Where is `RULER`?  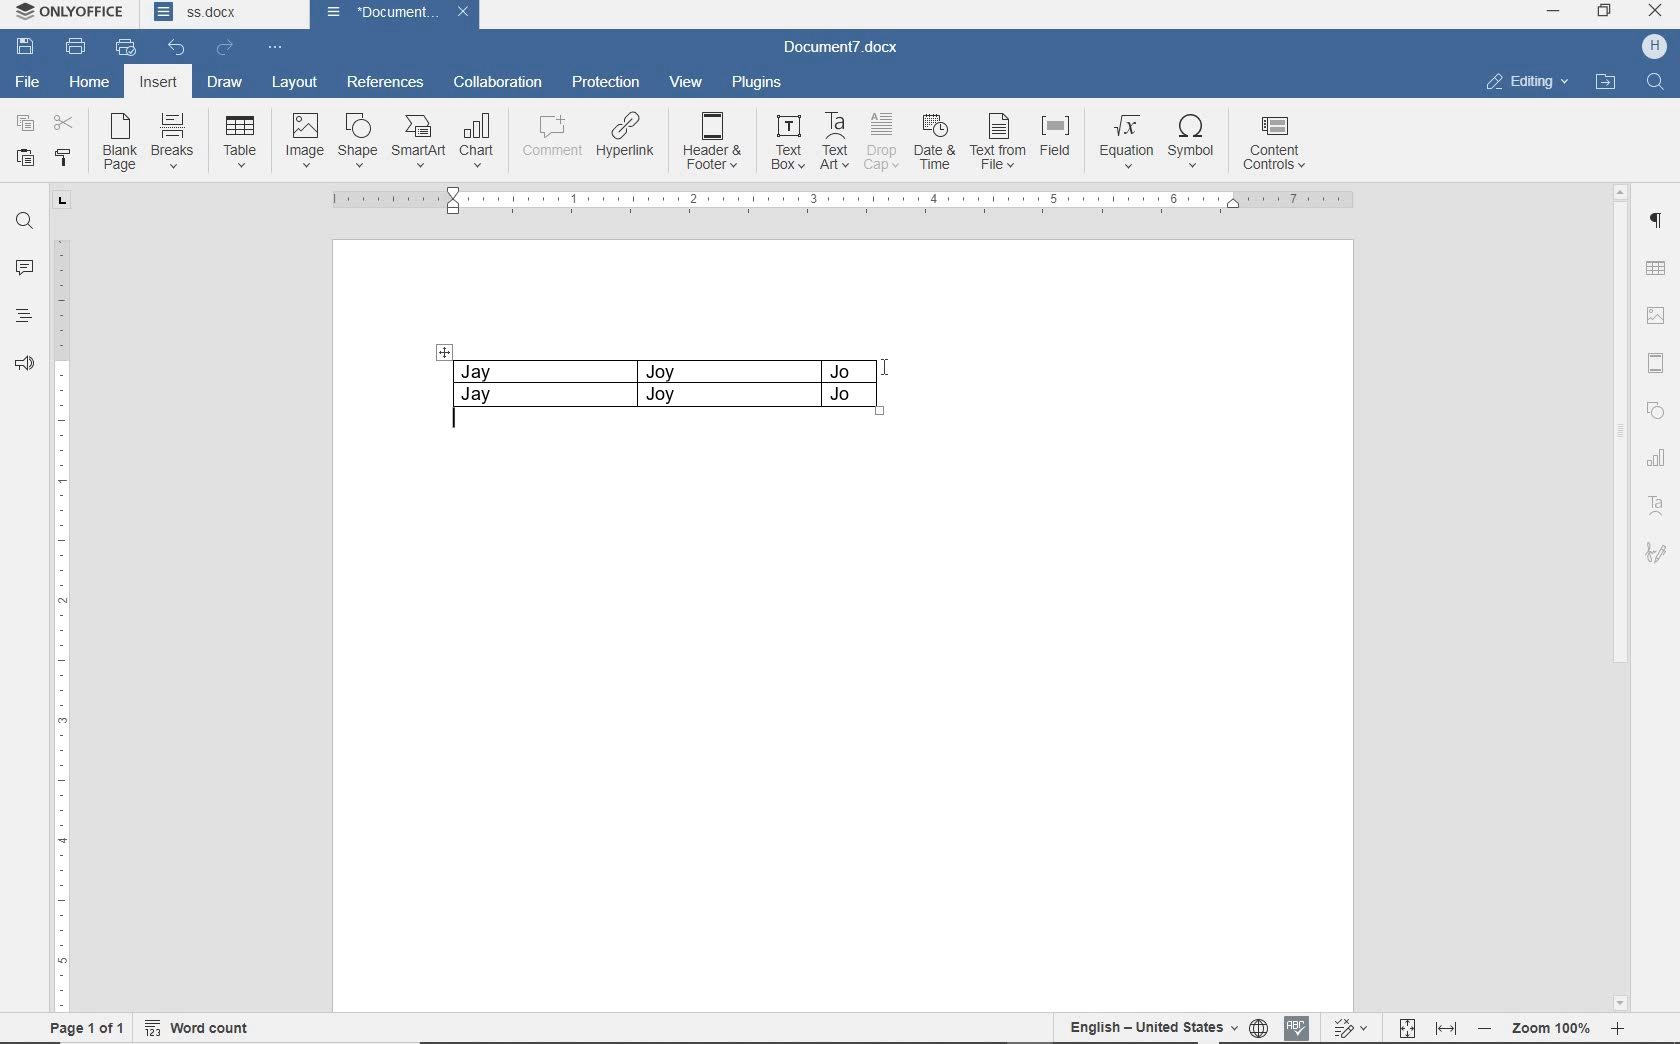 RULER is located at coordinates (848, 201).